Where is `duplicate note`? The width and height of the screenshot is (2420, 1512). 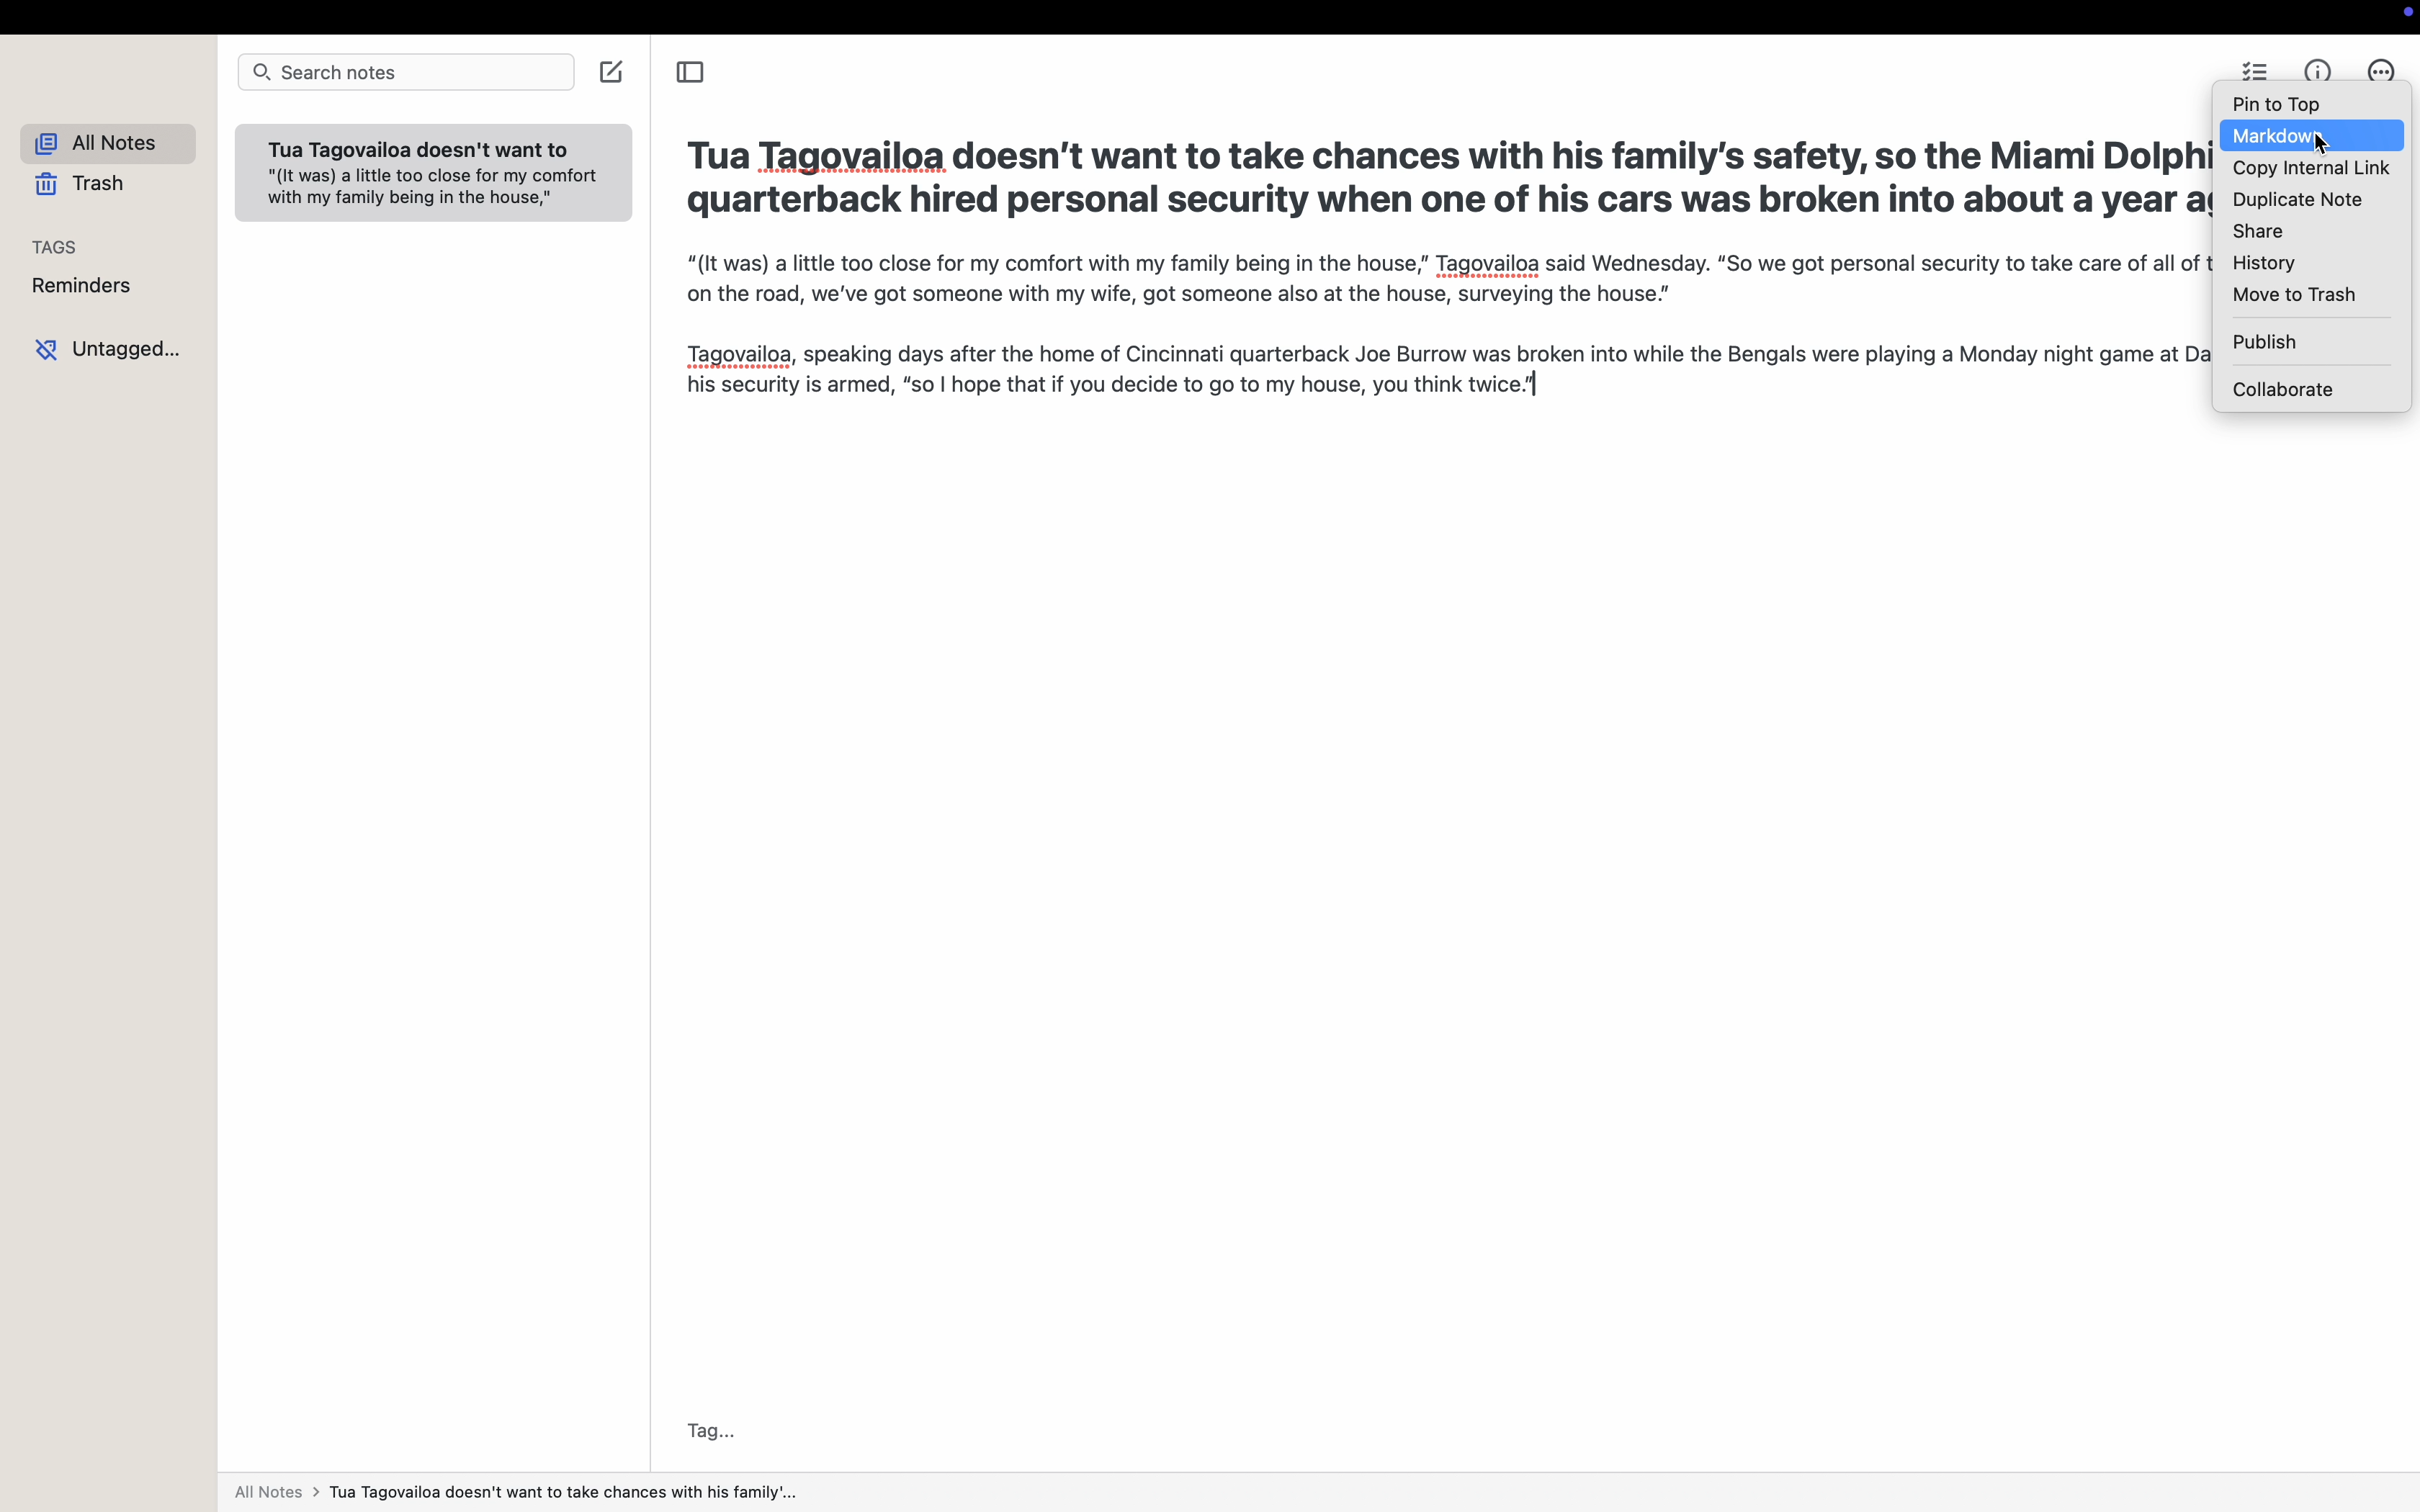 duplicate note is located at coordinates (2299, 200).